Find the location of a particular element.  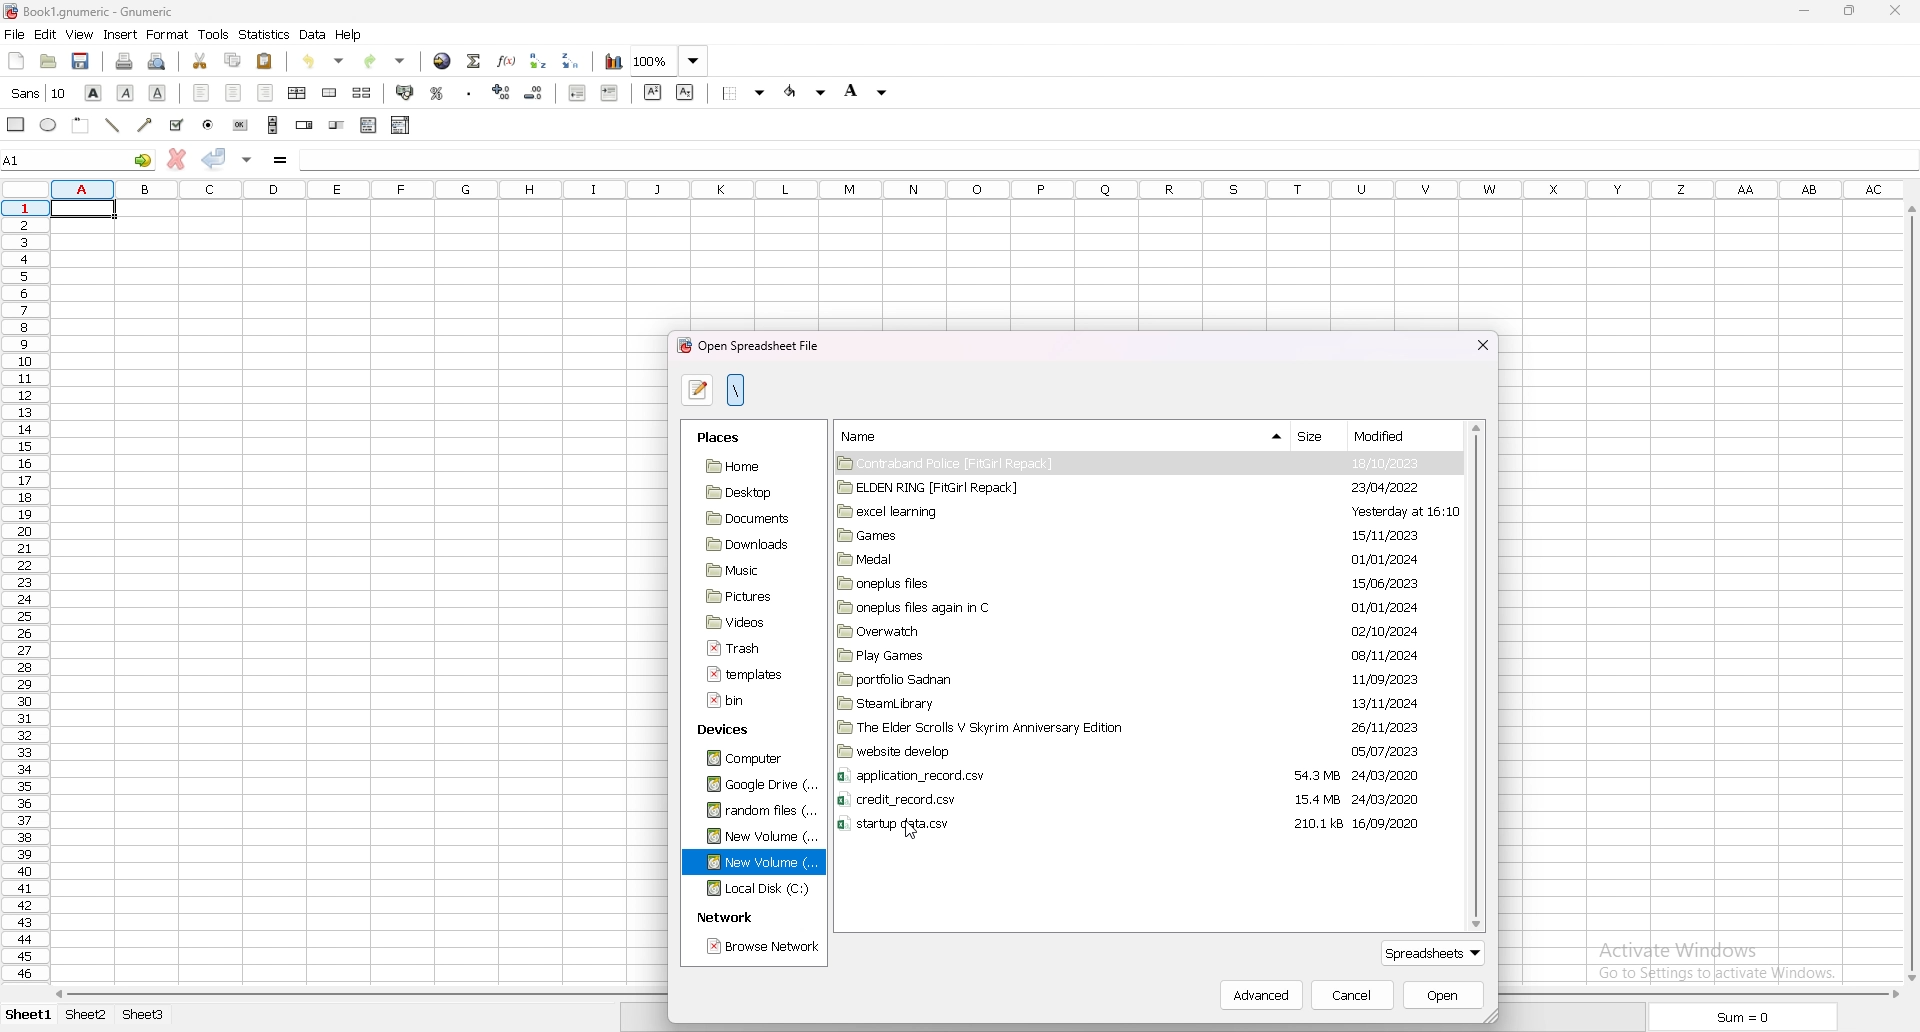

thousands separator is located at coordinates (469, 91).